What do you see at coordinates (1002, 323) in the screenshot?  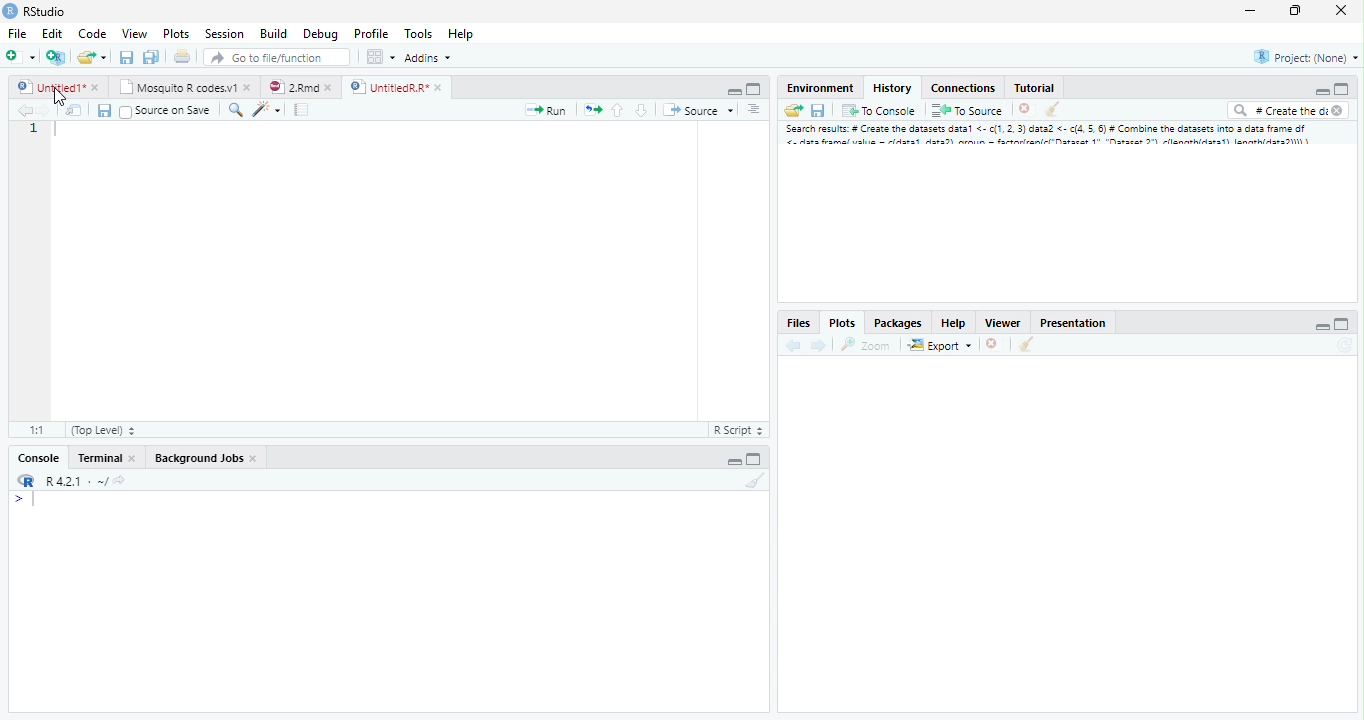 I see `Viewer` at bounding box center [1002, 323].